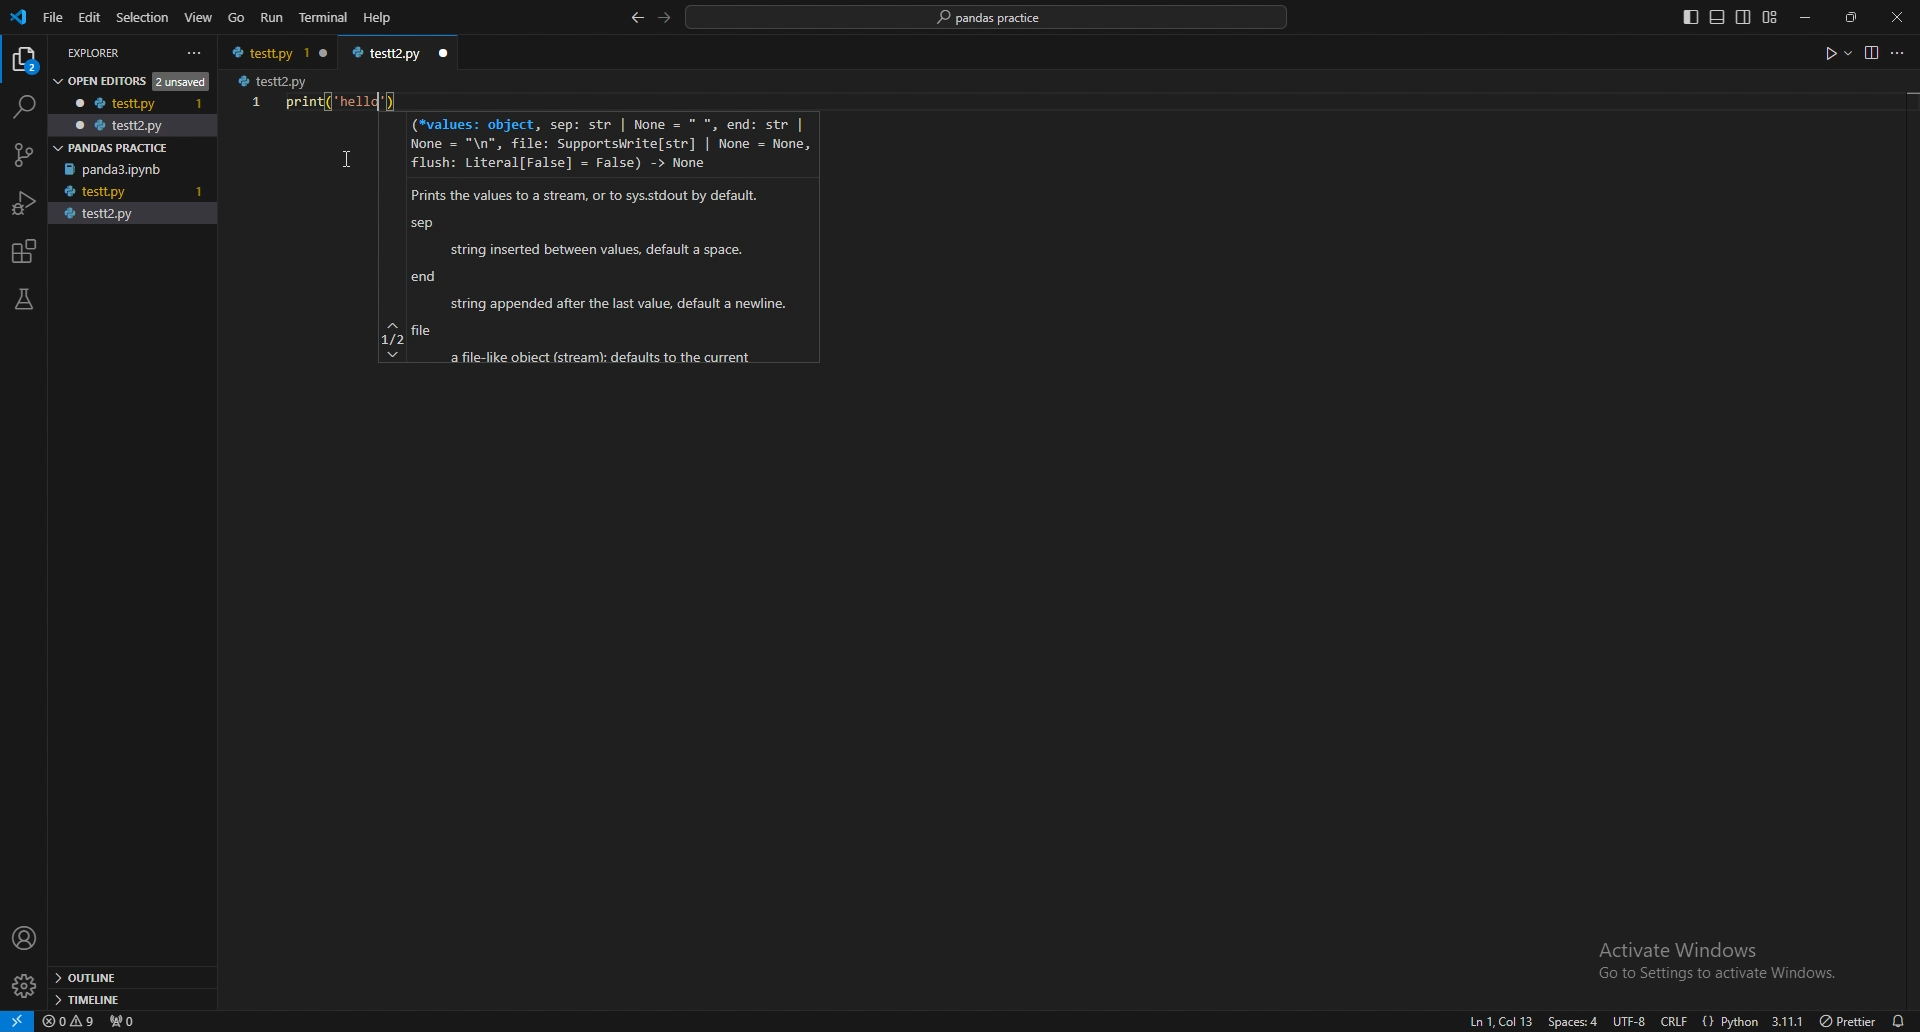  I want to click on explorer, so click(26, 60).